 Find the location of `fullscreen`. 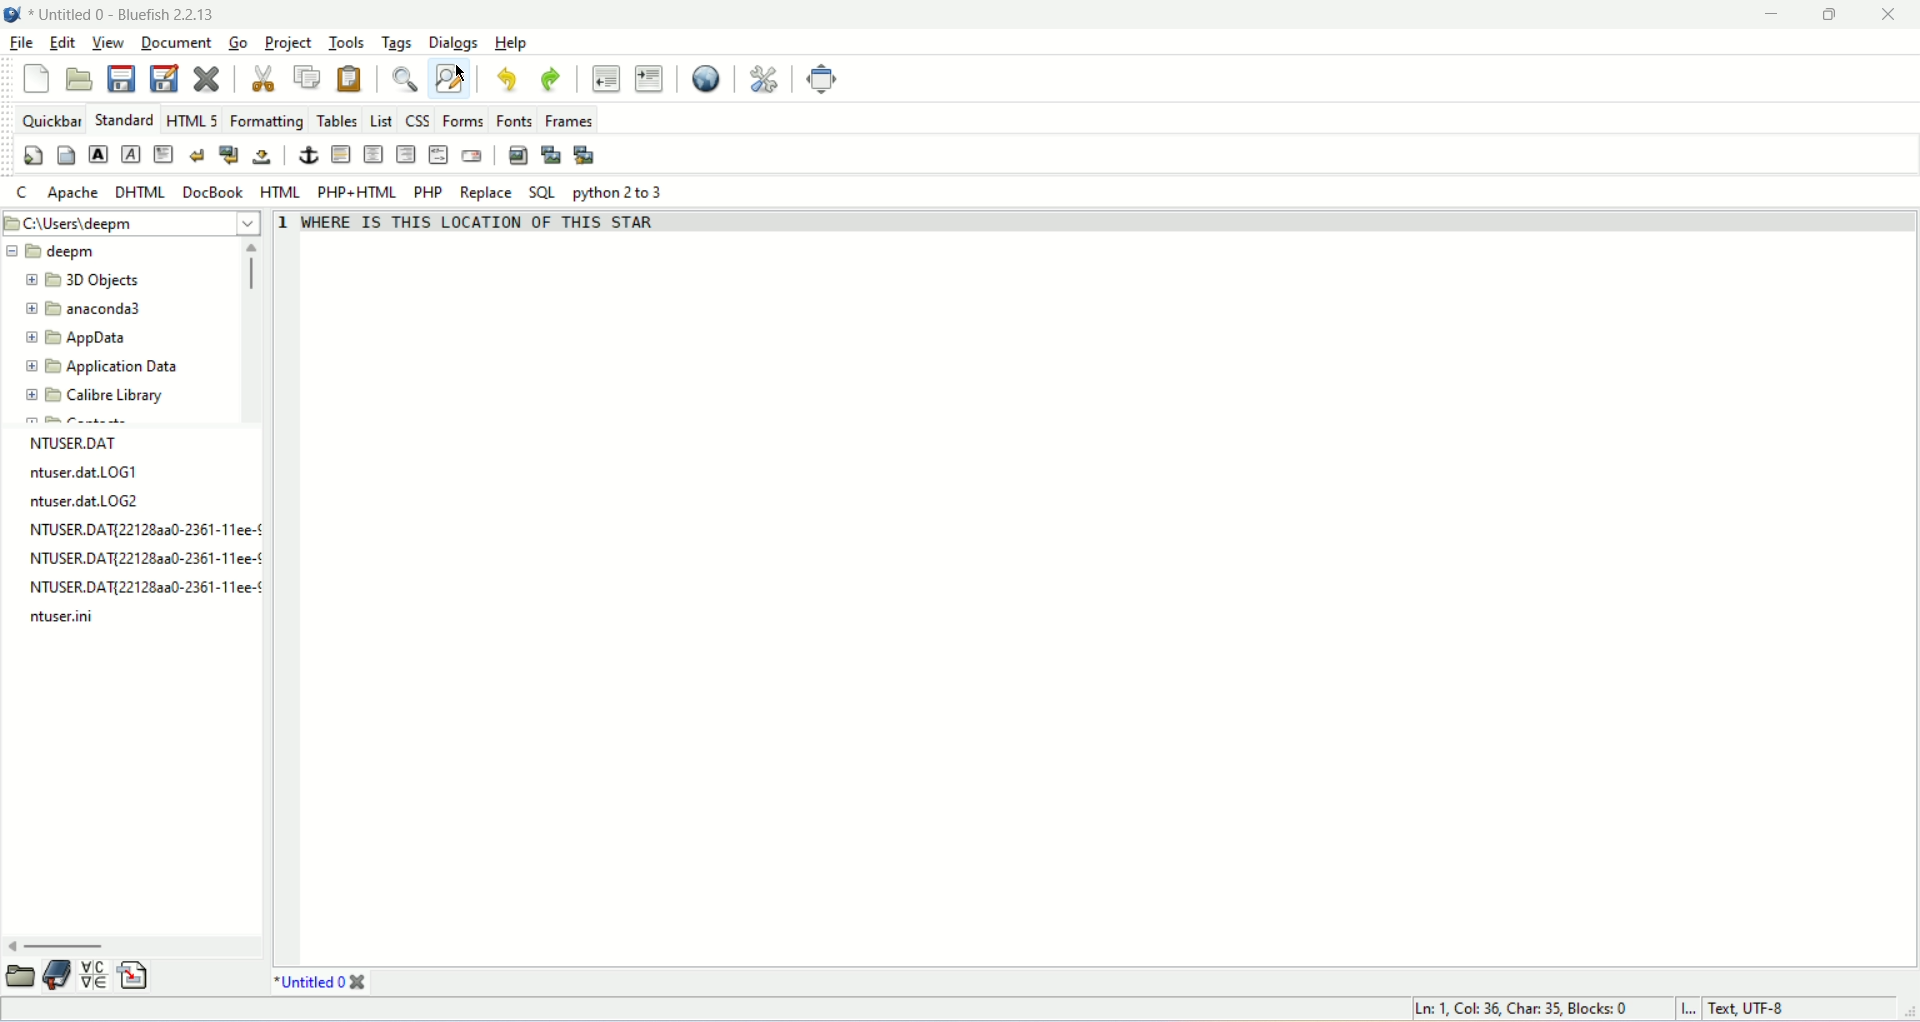

fullscreen is located at coordinates (826, 80).